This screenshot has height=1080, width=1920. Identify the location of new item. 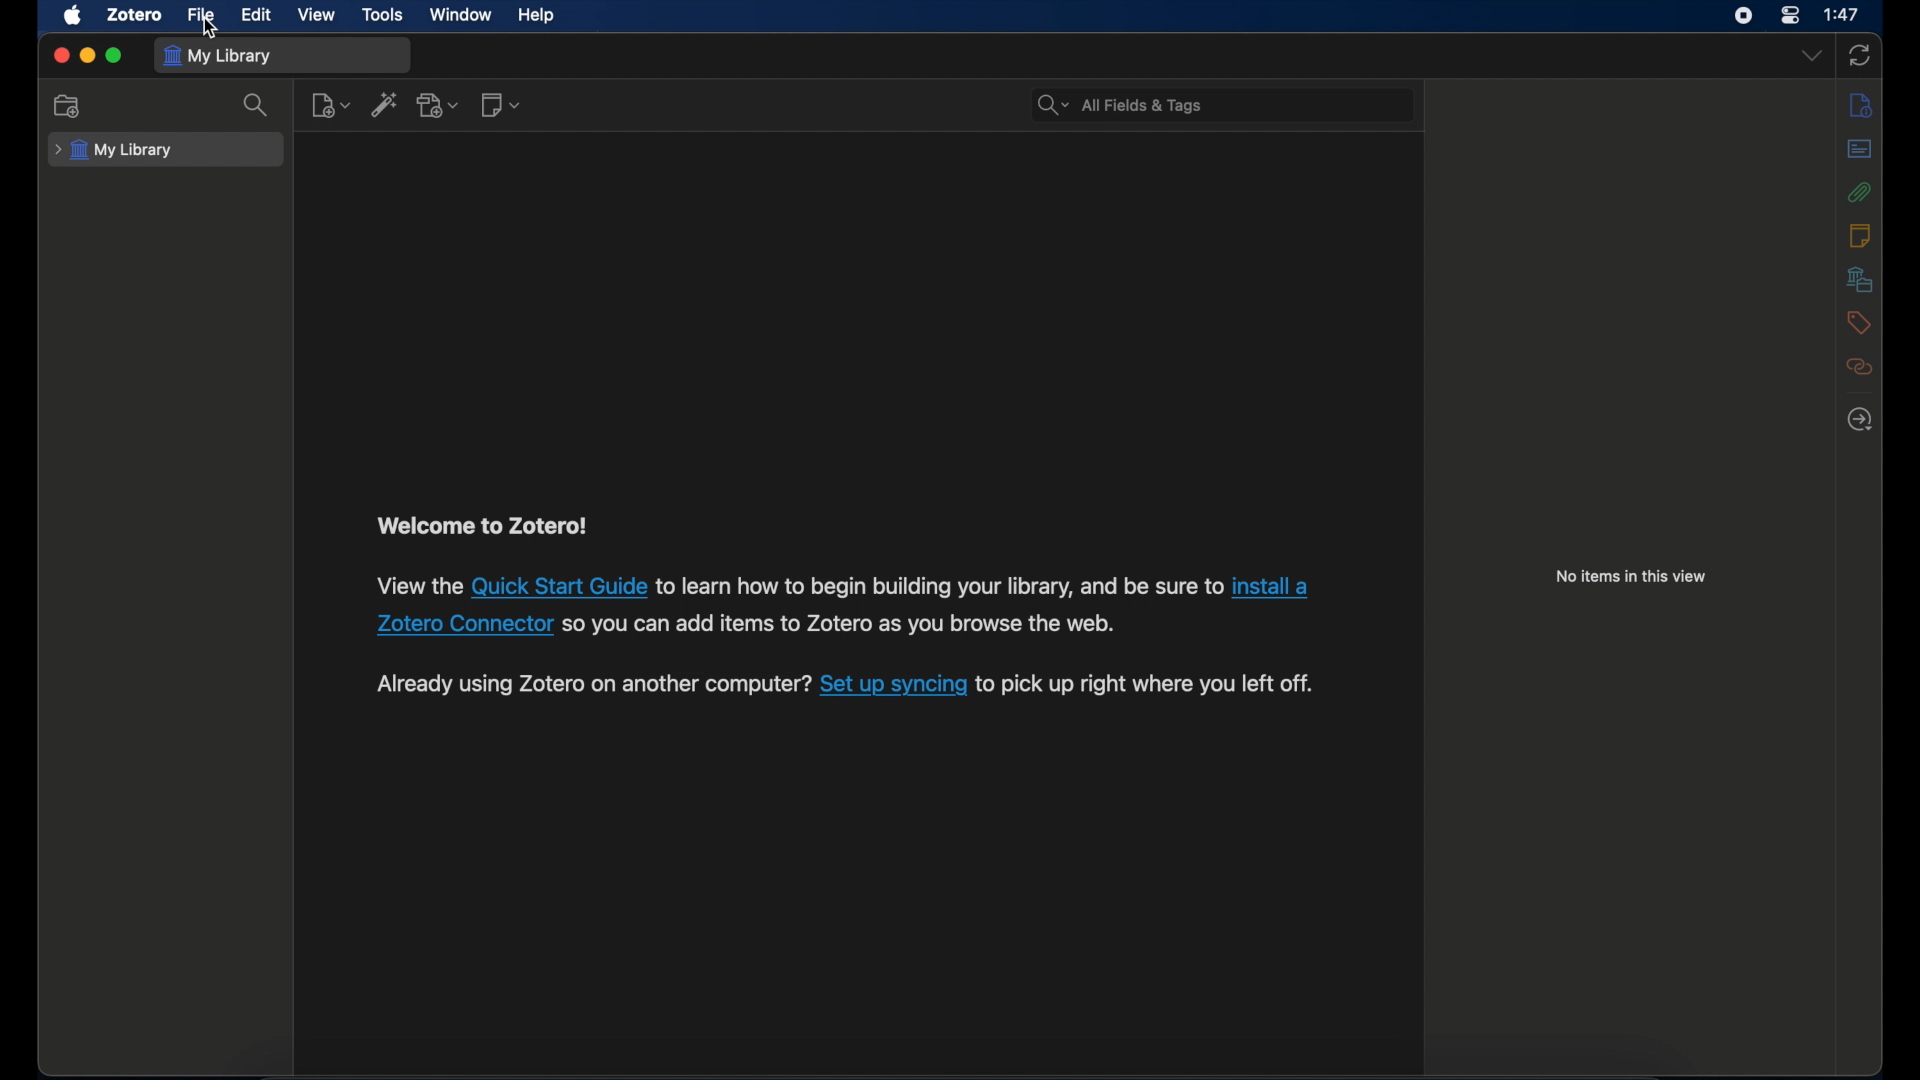
(330, 104).